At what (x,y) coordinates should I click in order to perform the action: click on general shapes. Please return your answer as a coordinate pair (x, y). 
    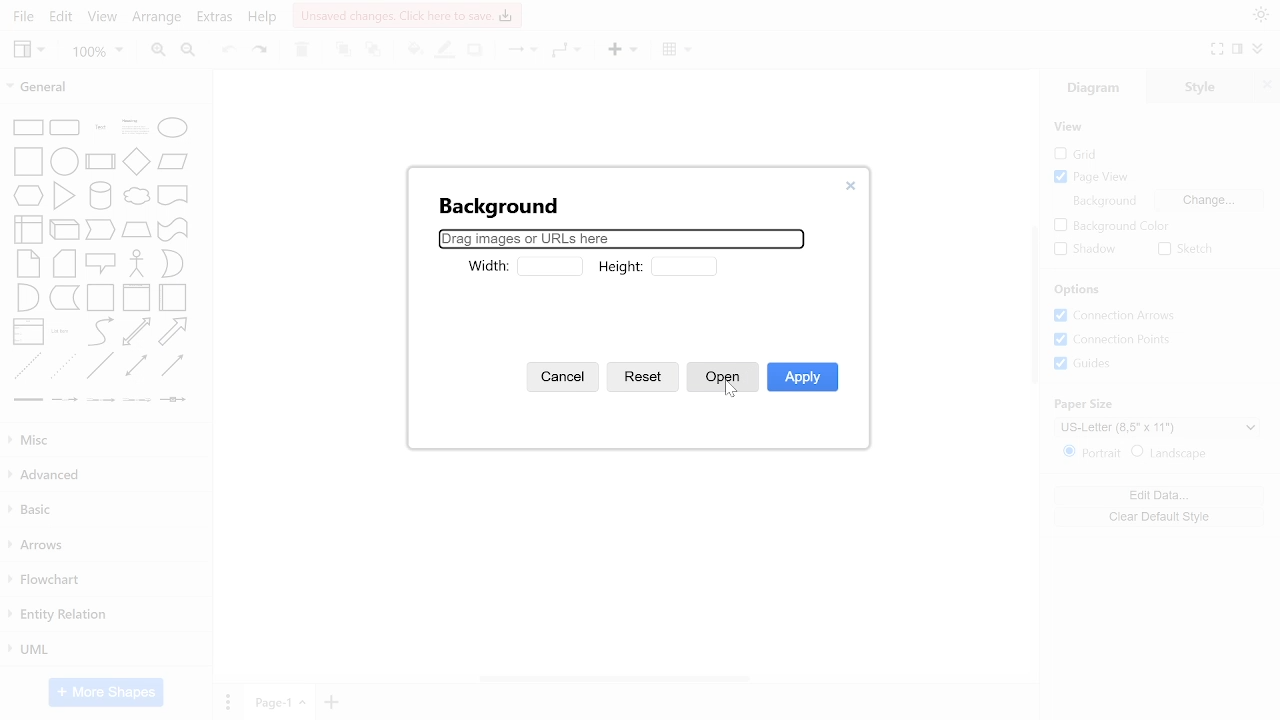
    Looking at the image, I should click on (99, 229).